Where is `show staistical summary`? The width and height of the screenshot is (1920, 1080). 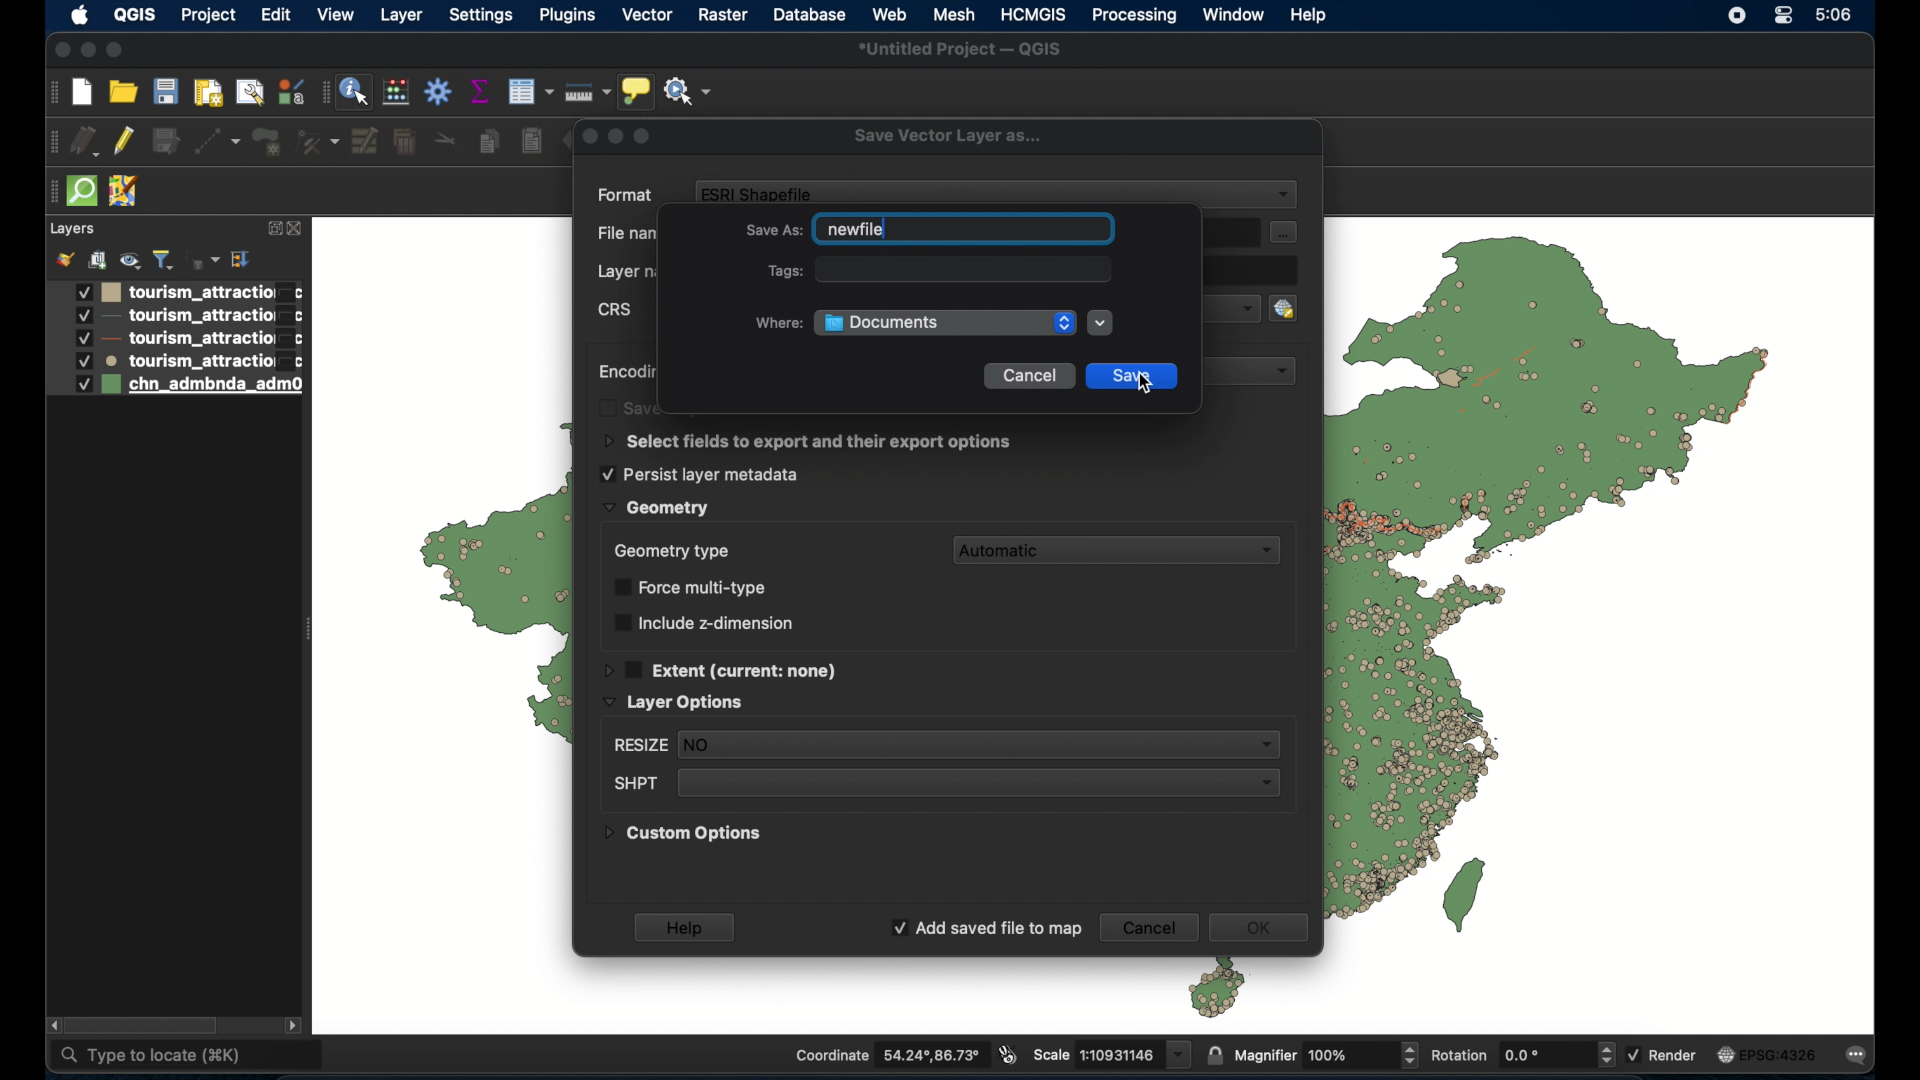
show staistical summary is located at coordinates (480, 91).